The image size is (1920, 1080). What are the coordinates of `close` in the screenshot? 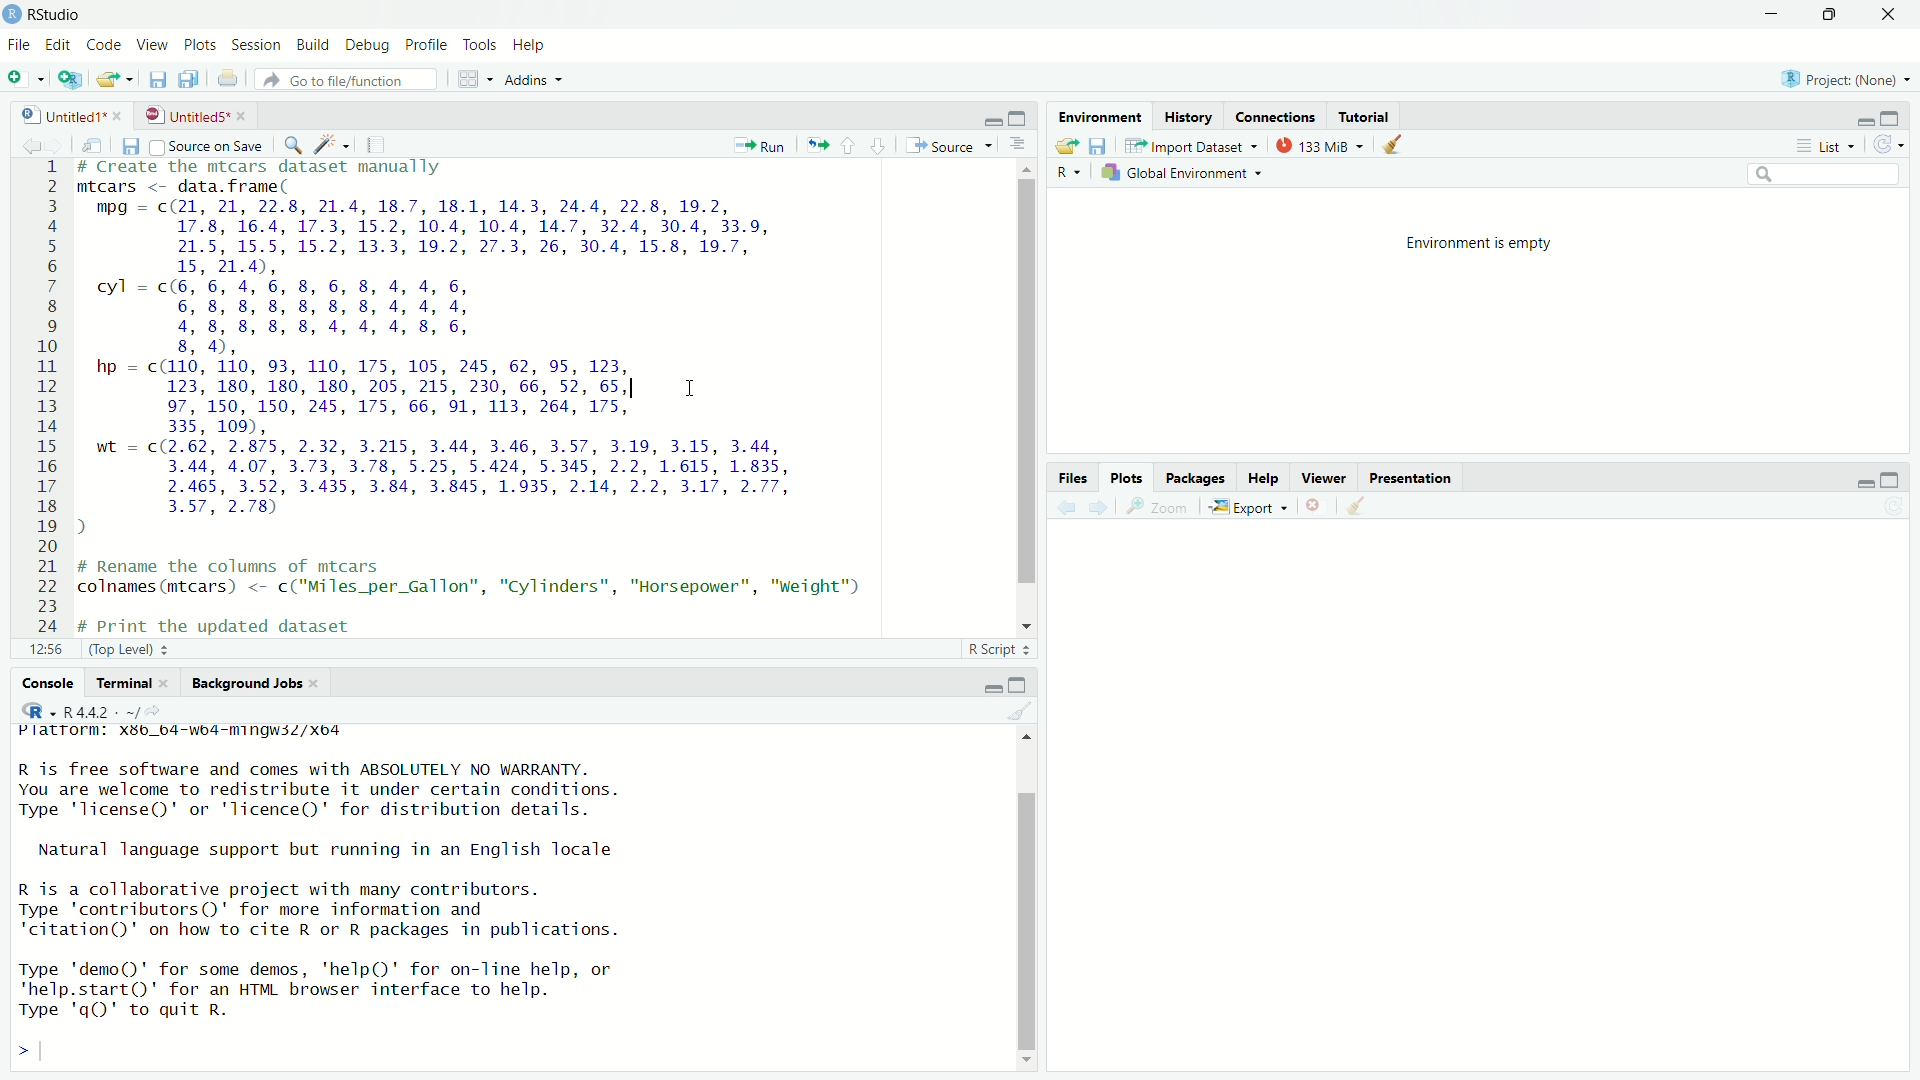 It's located at (1315, 509).